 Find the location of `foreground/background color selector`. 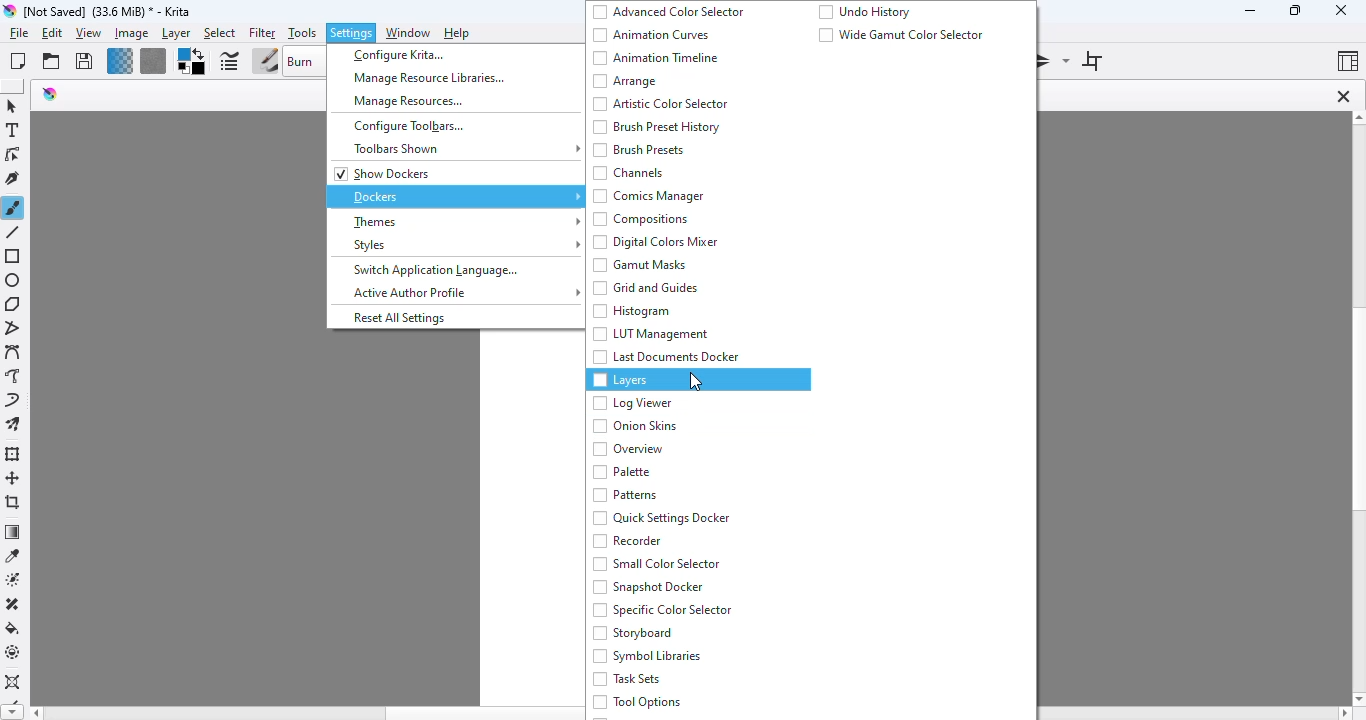

foreground/background color selector is located at coordinates (190, 62).